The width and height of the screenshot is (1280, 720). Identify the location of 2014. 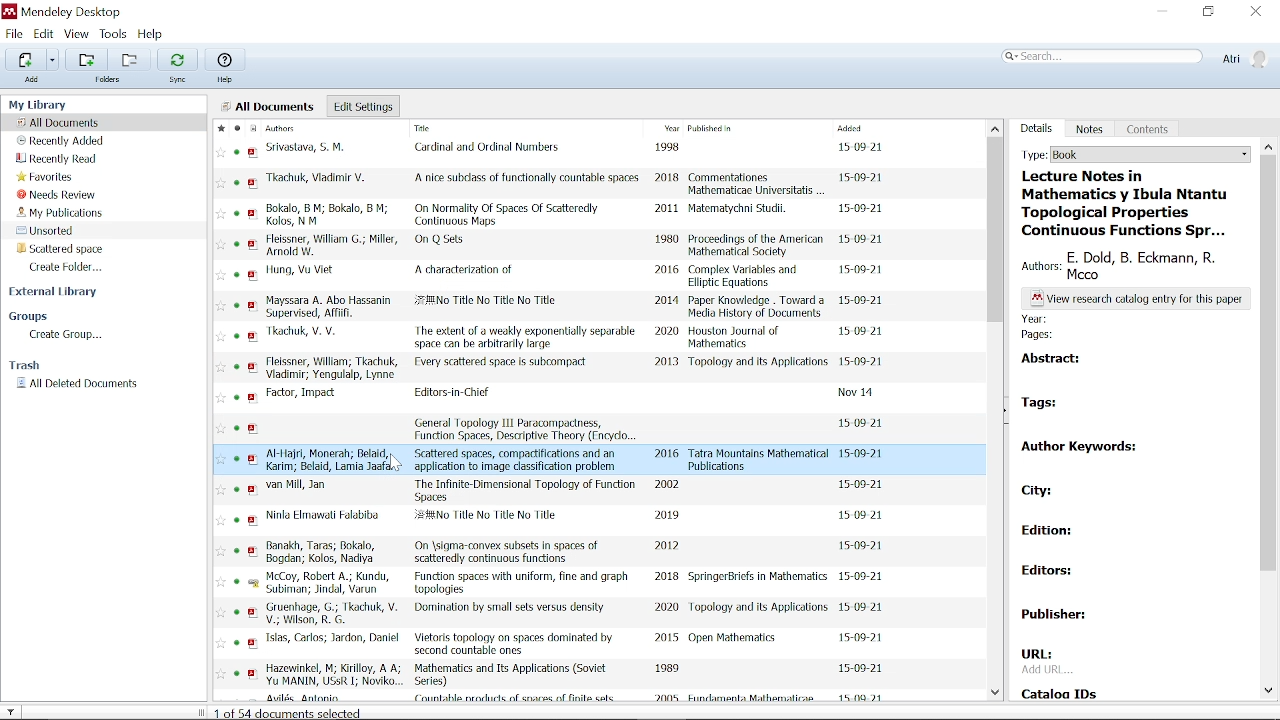
(667, 300).